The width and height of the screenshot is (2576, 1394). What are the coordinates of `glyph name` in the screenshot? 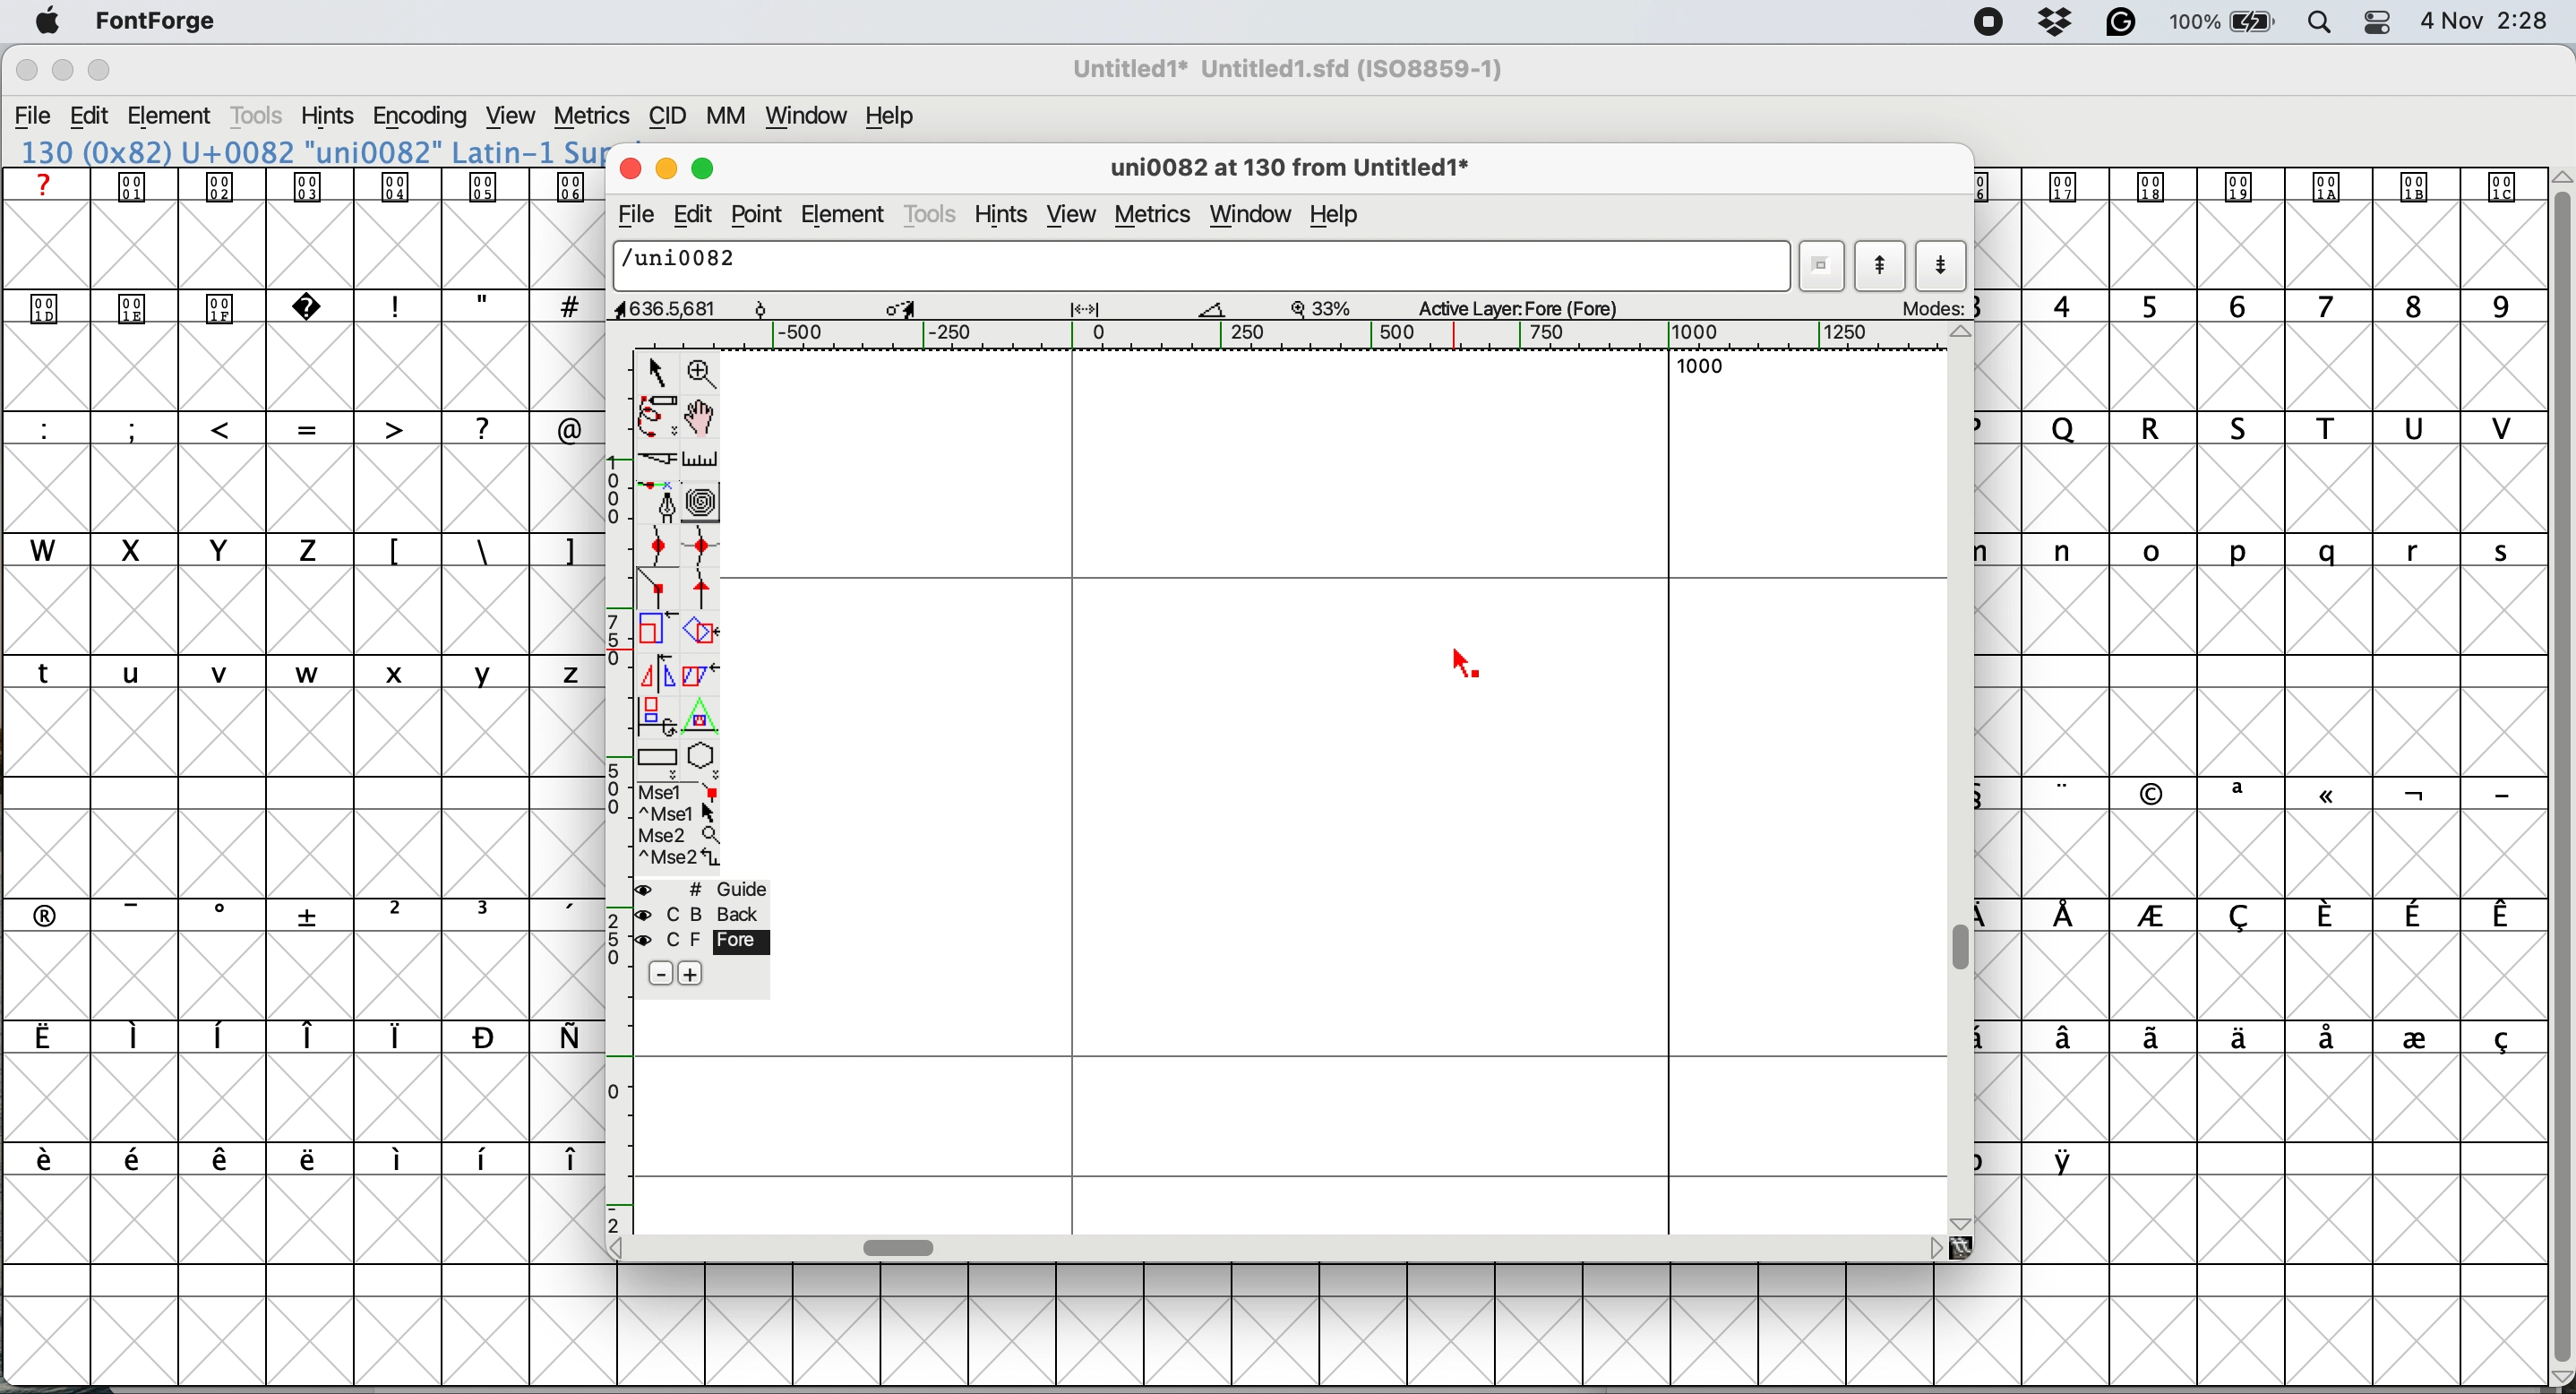 It's located at (1286, 170).